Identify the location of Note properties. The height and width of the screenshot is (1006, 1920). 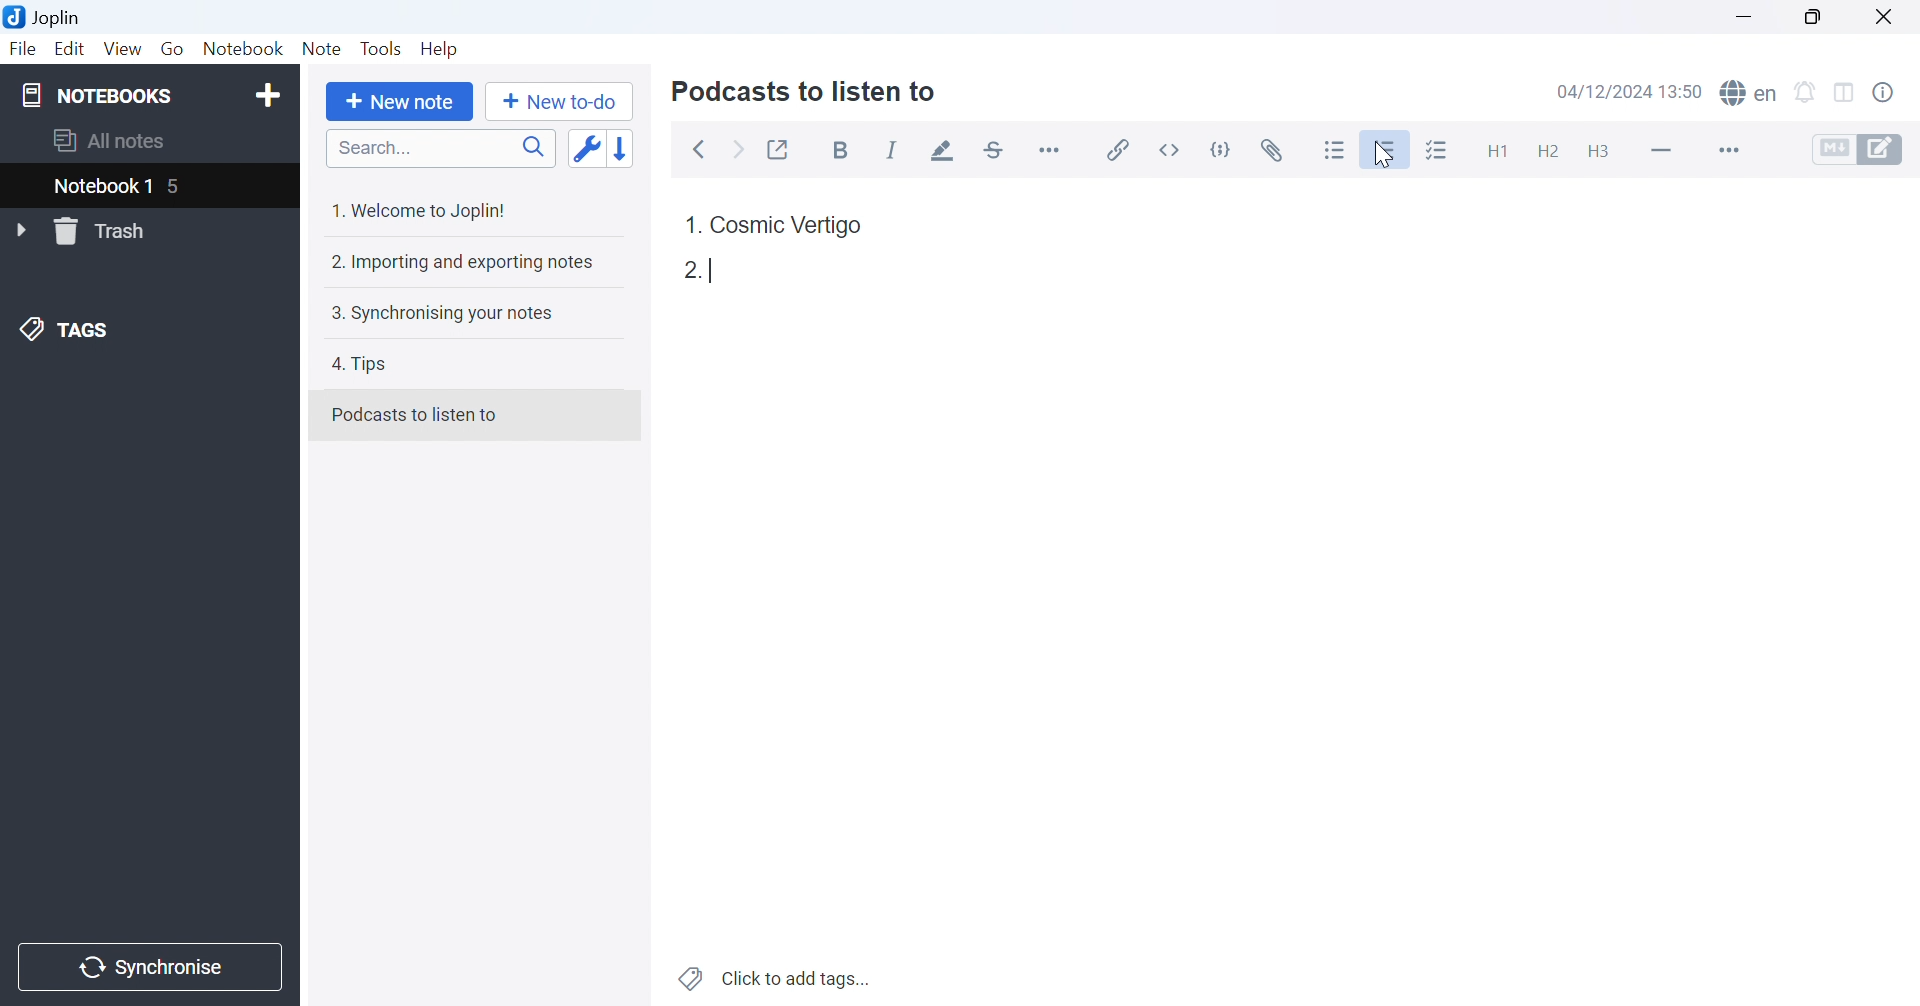
(1894, 96).